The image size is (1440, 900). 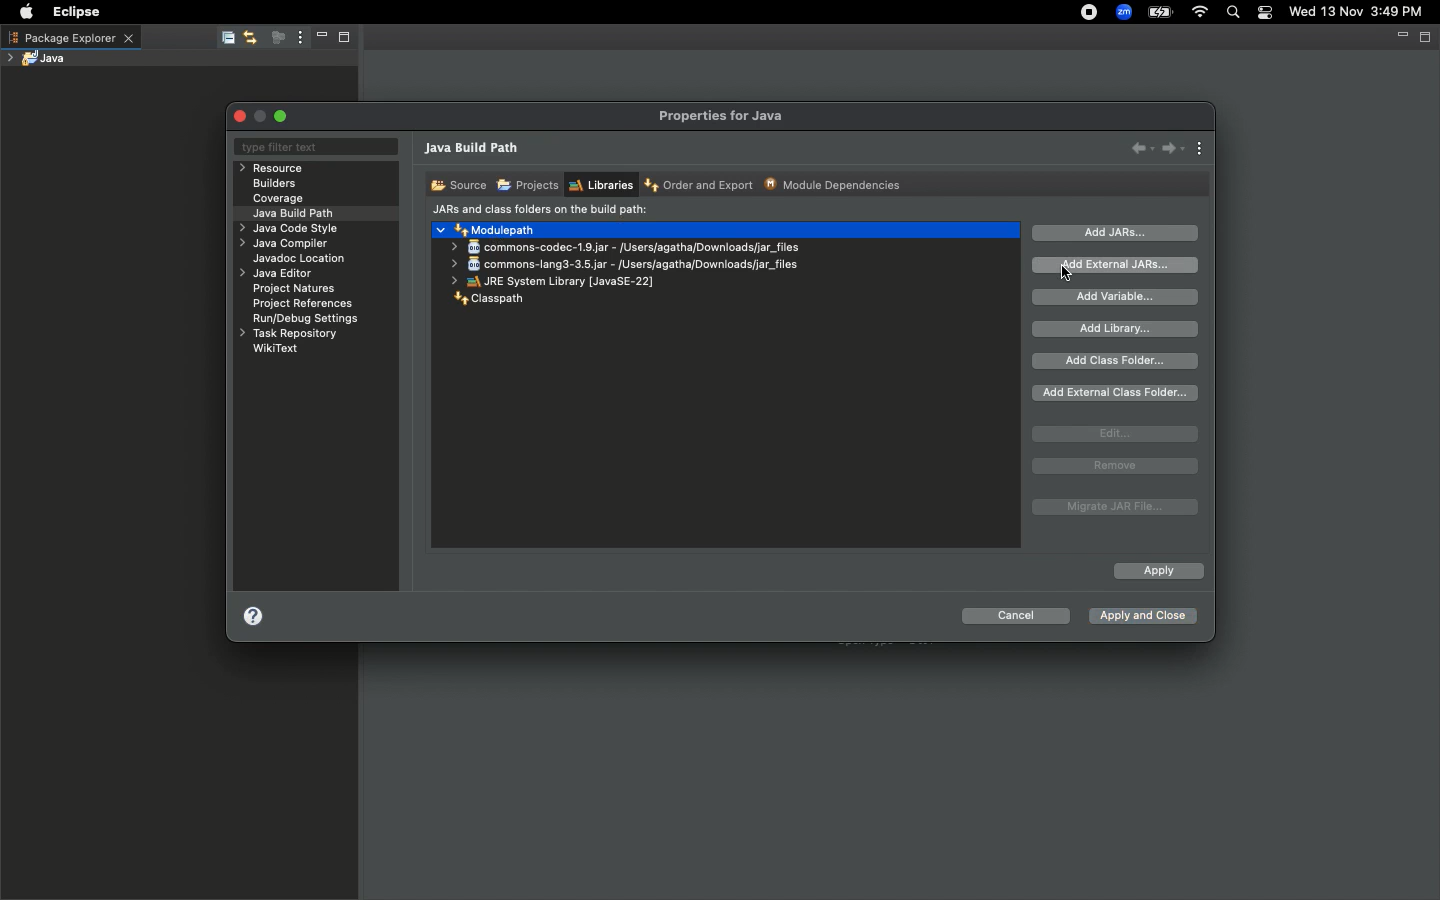 I want to click on Package explorer, so click(x=70, y=37).